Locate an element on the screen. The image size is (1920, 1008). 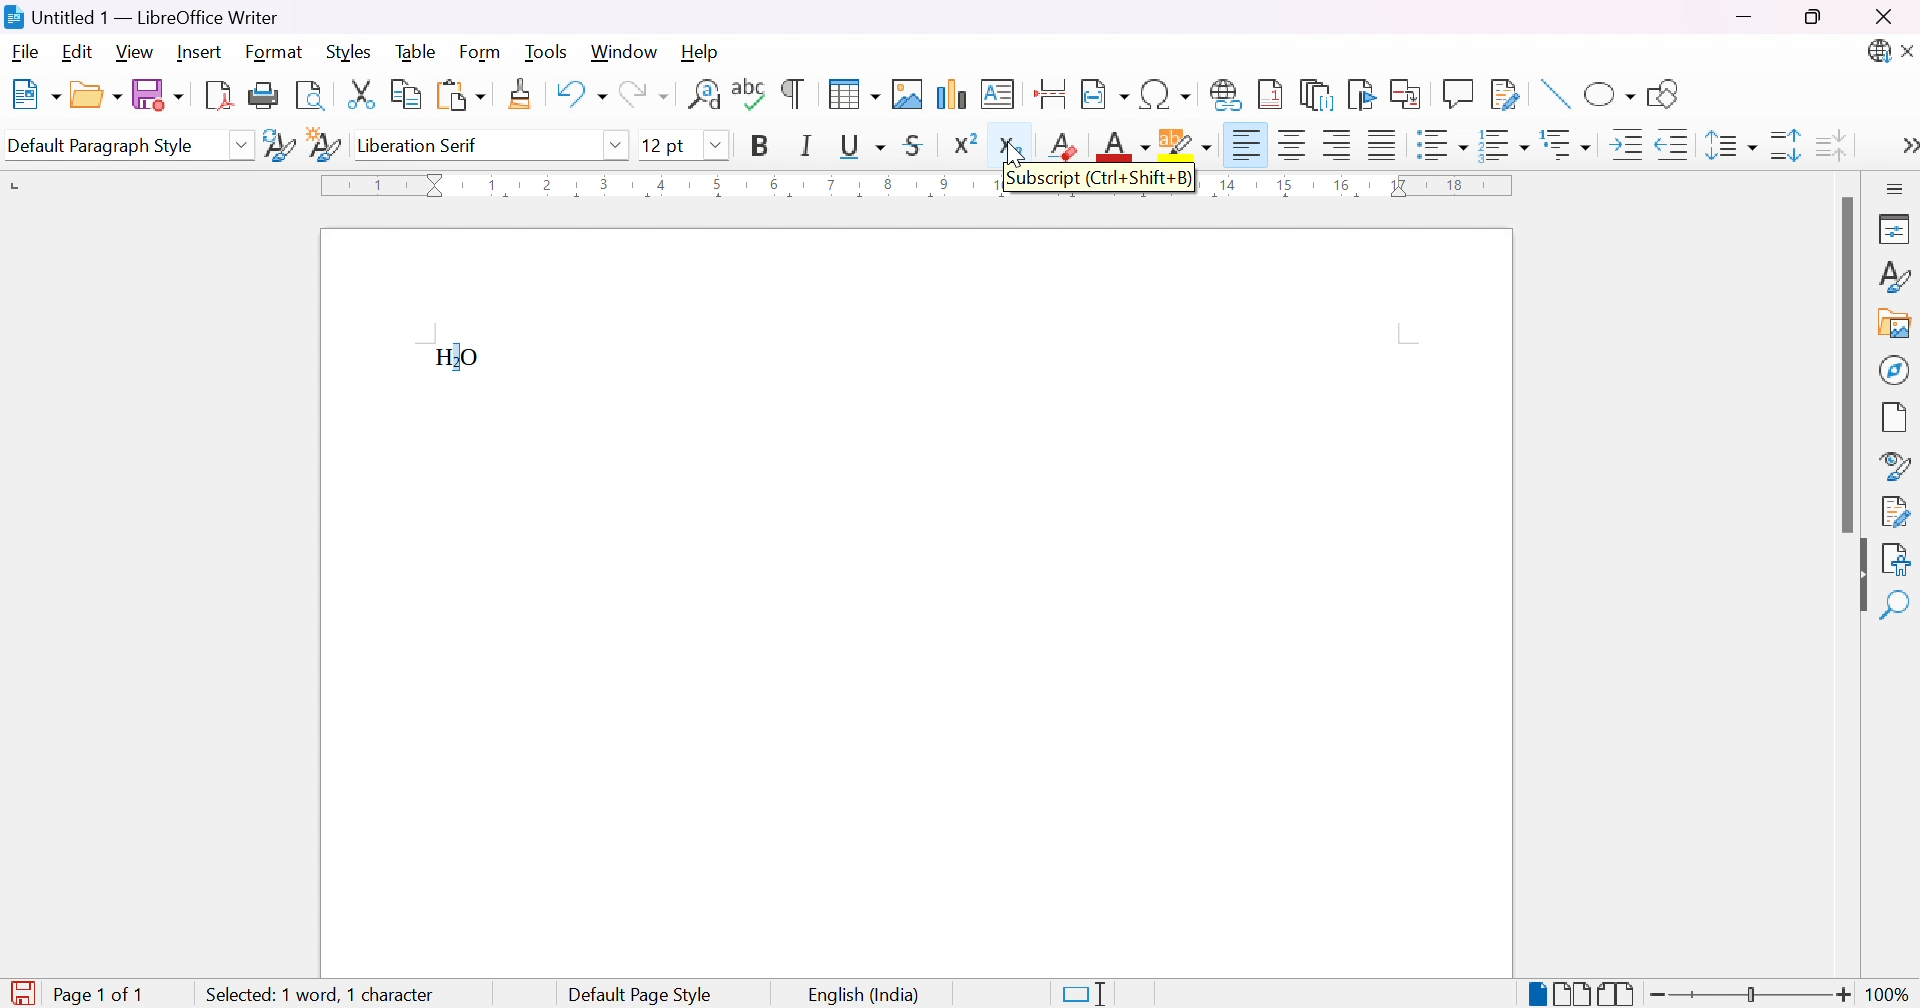
Standard selection. Click to change selection mode. is located at coordinates (1085, 994).